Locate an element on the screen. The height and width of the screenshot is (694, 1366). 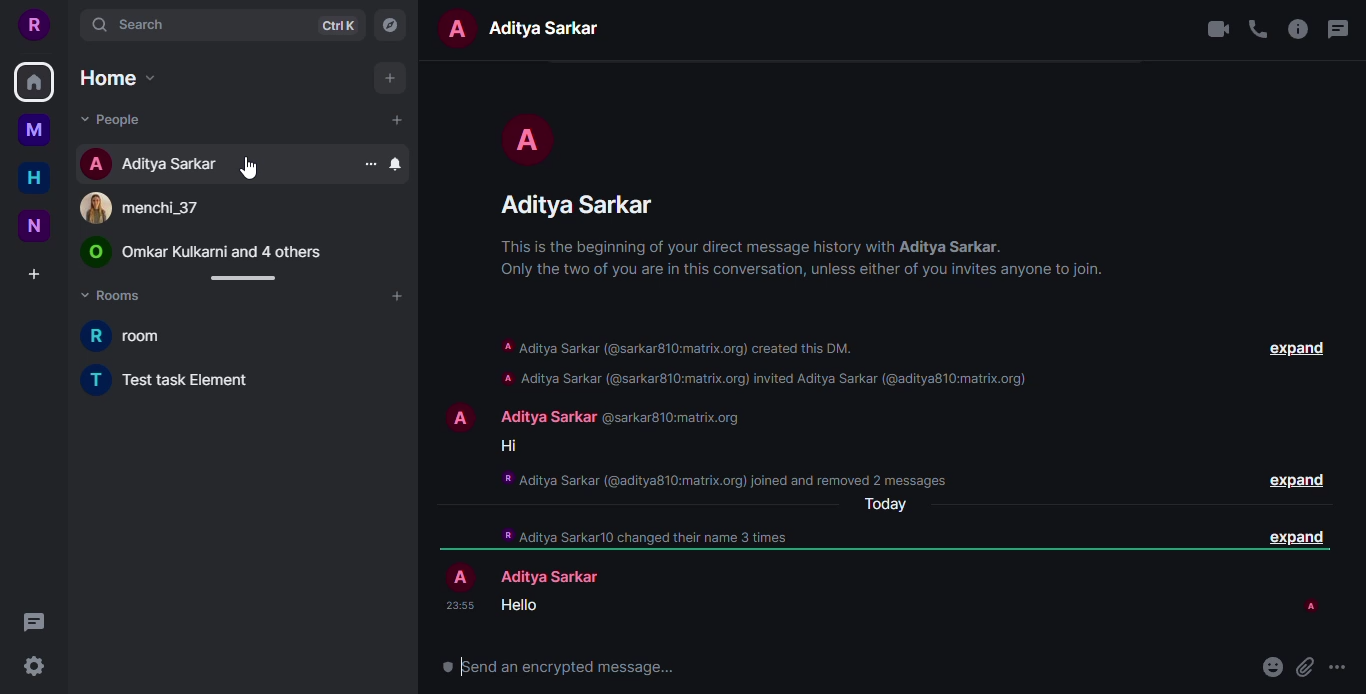
hi is located at coordinates (509, 446).